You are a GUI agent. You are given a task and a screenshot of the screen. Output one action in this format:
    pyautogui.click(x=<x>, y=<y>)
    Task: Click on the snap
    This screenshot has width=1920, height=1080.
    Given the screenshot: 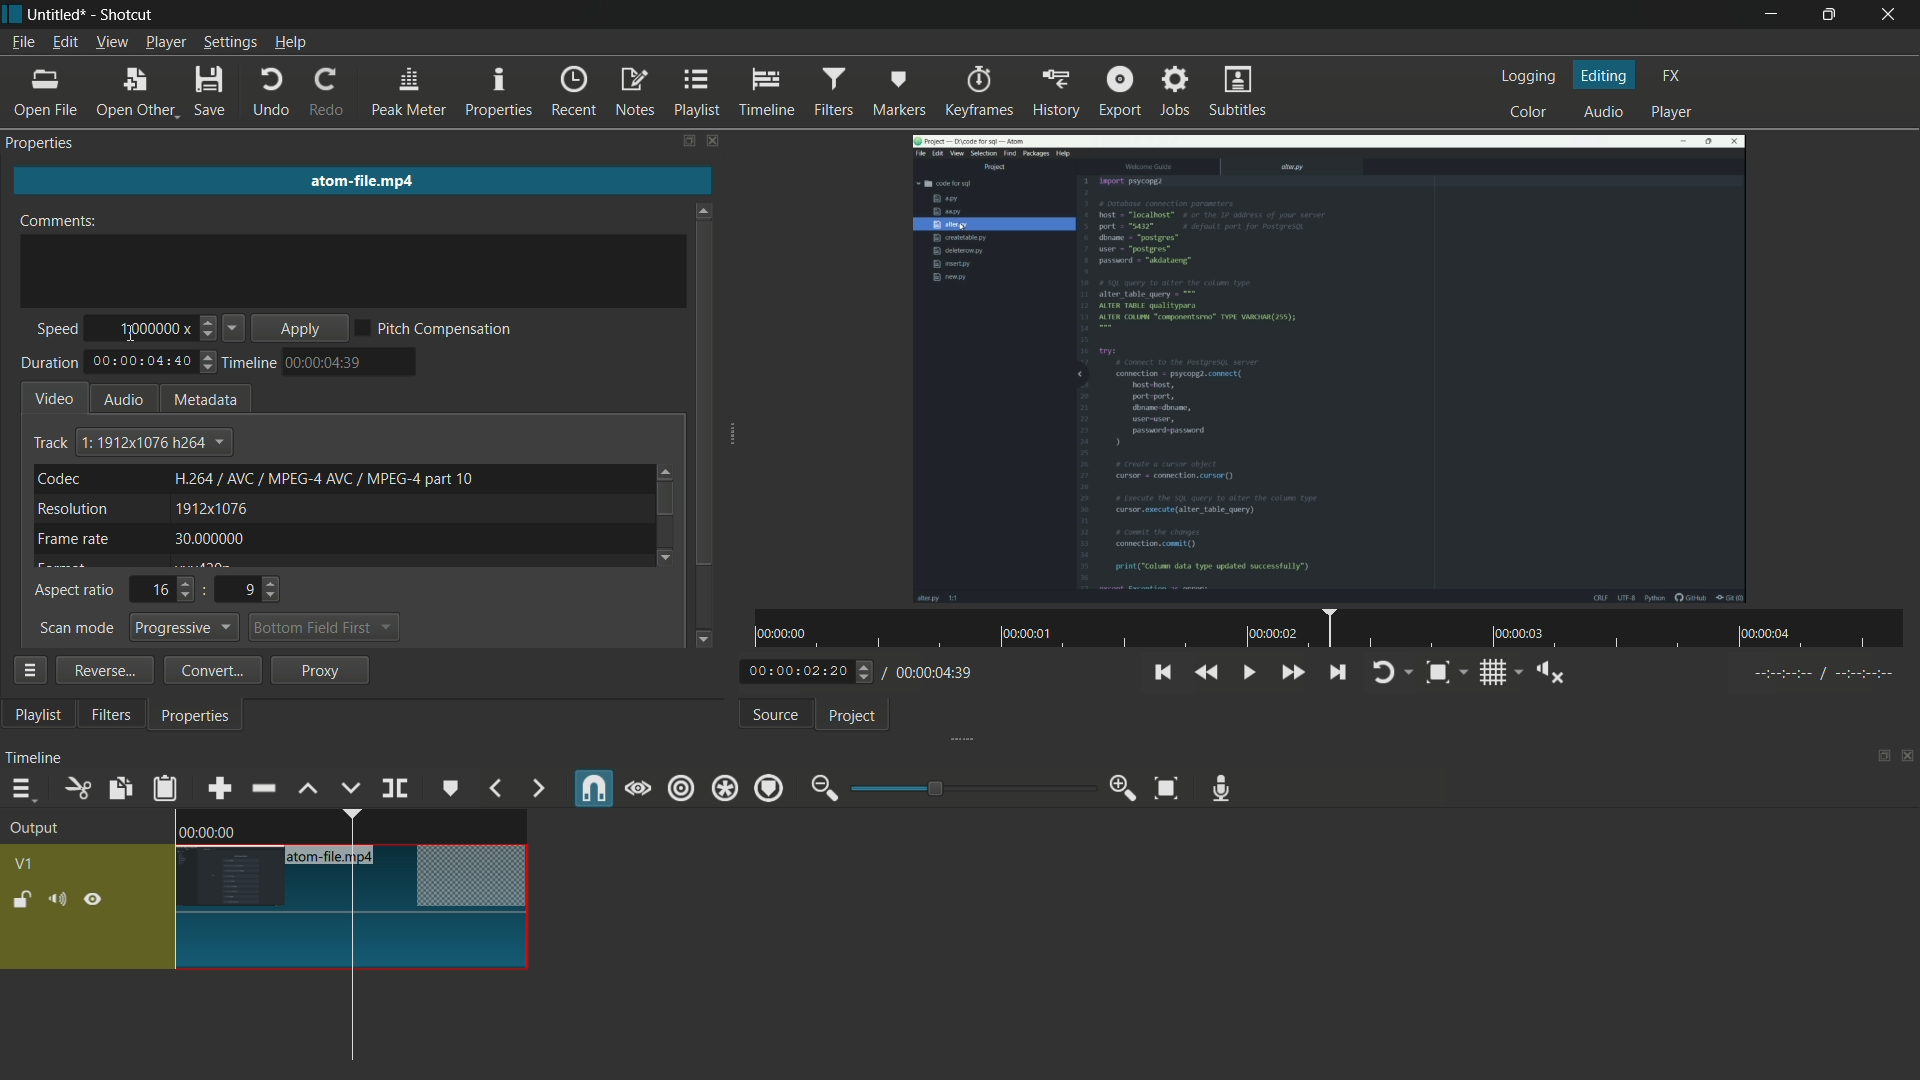 What is the action you would take?
    pyautogui.click(x=592, y=789)
    